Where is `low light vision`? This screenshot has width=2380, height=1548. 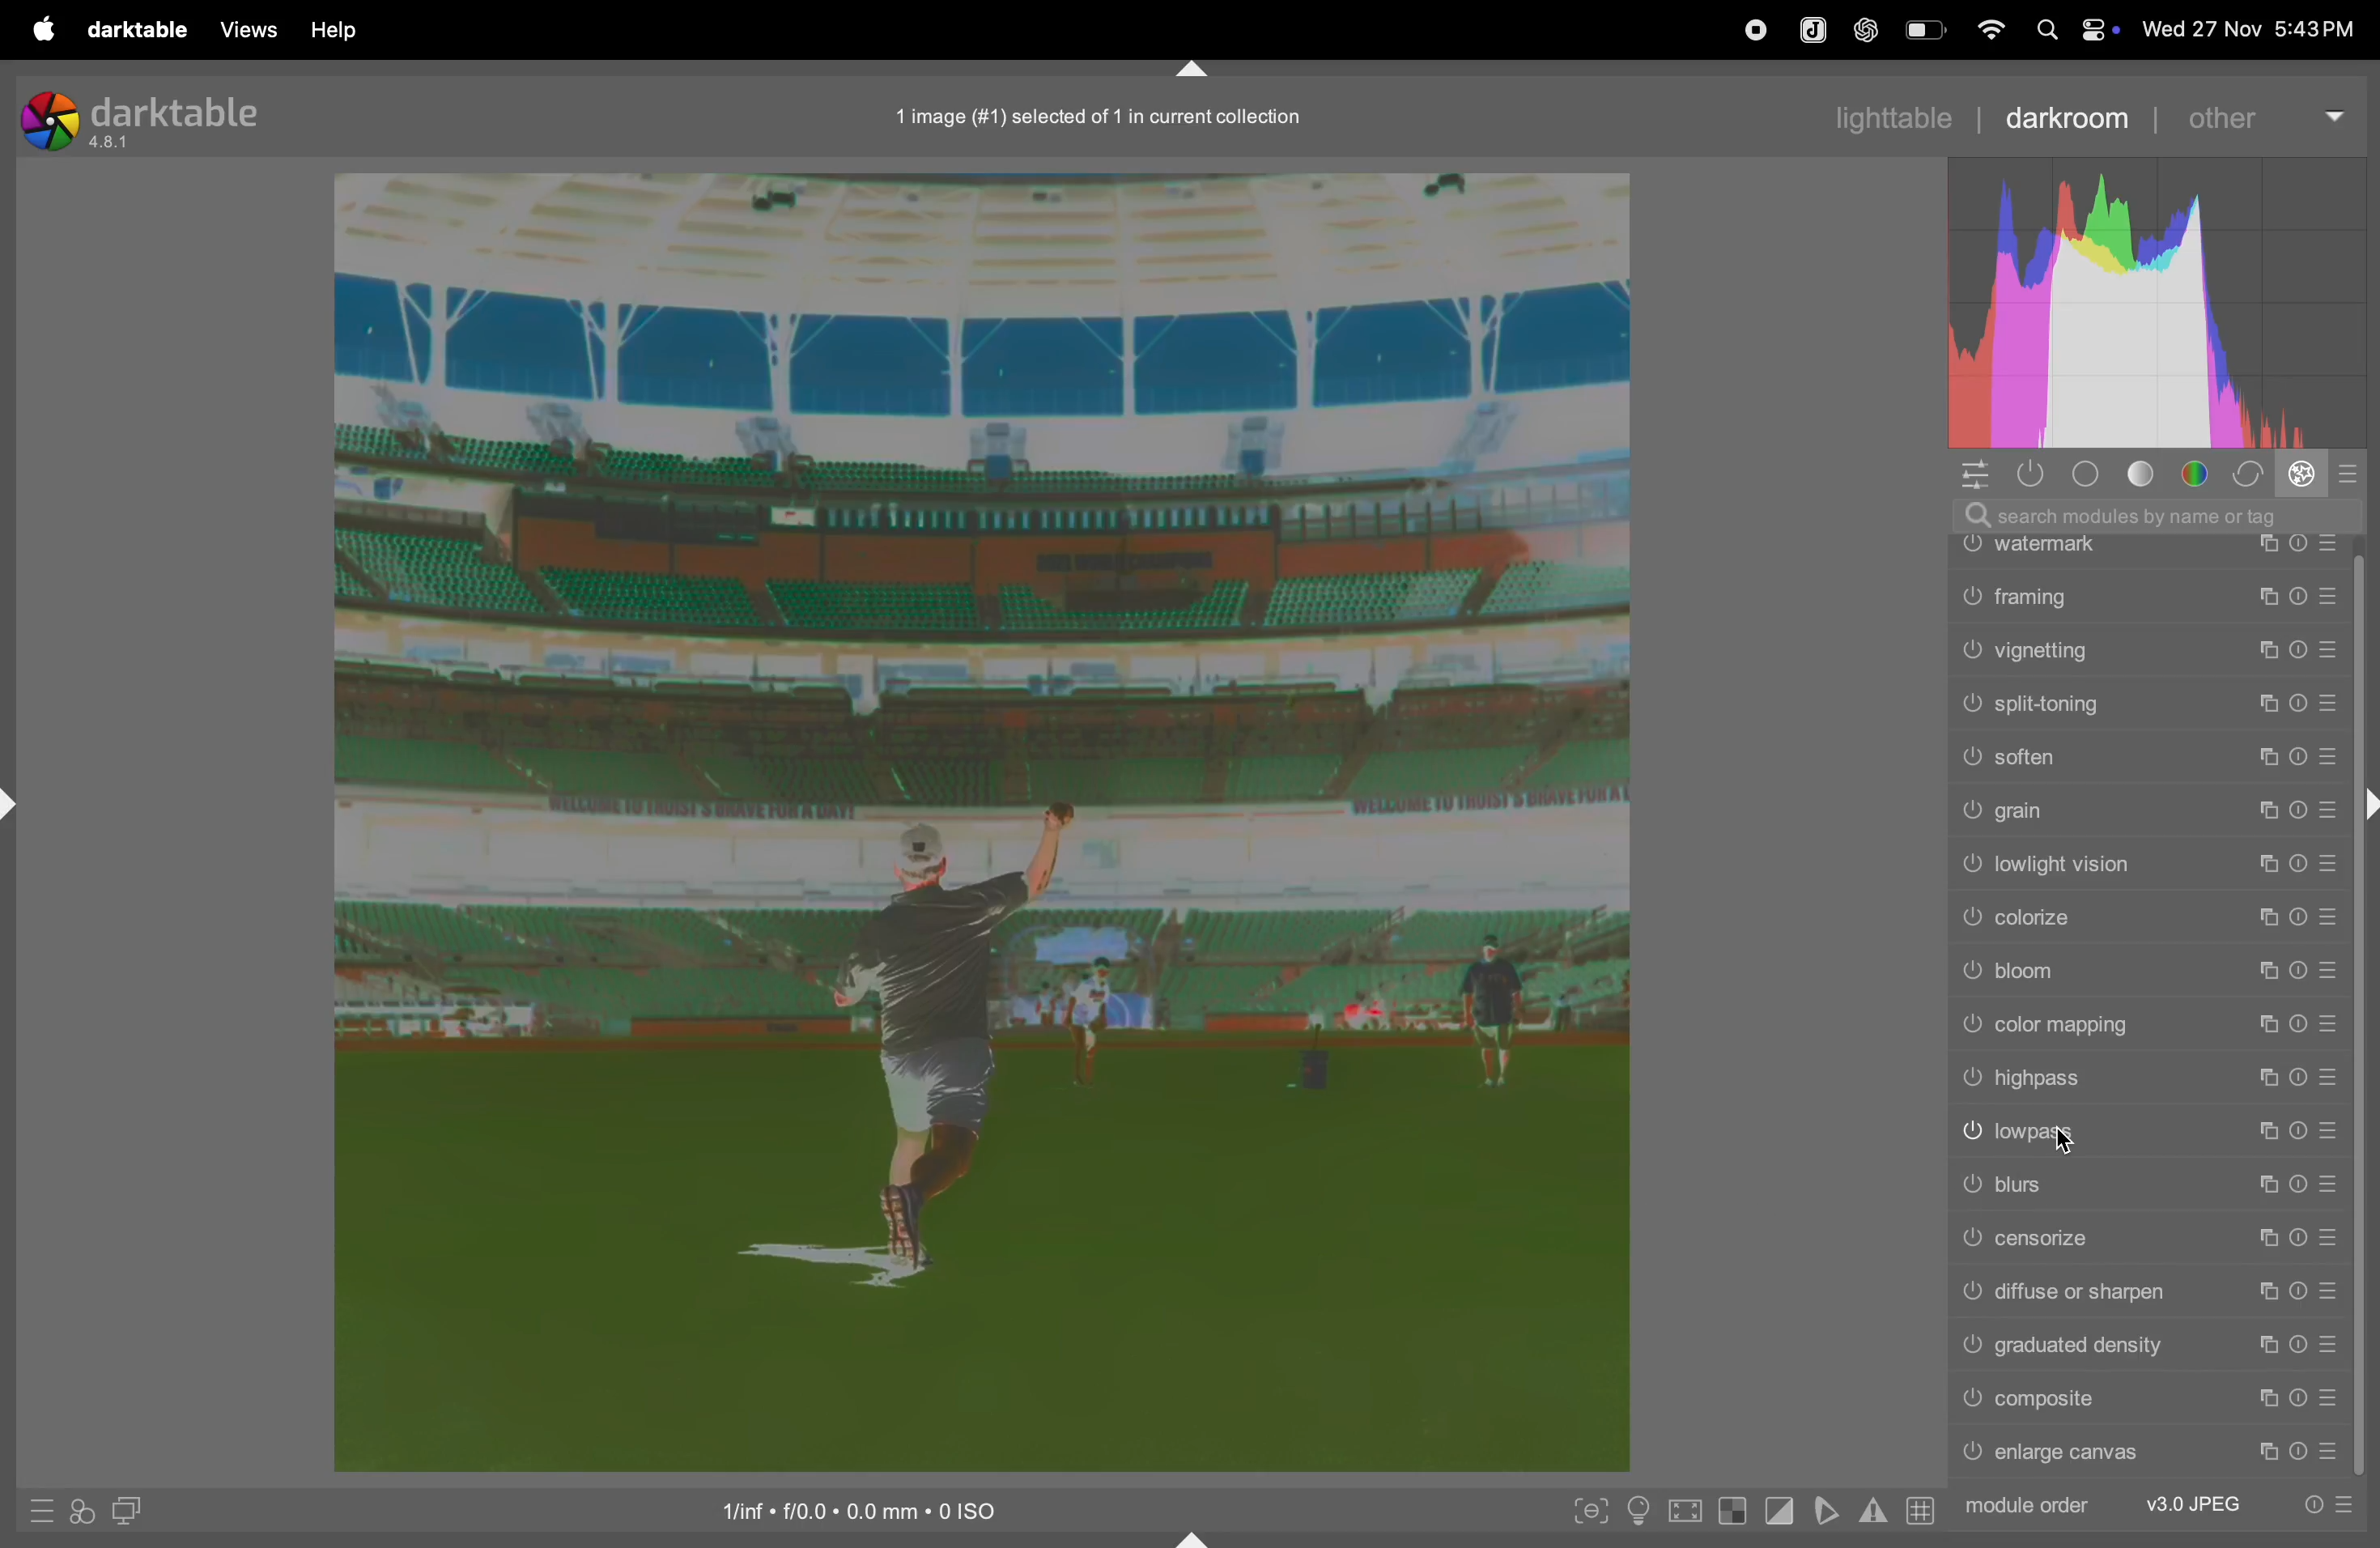 low light vision is located at coordinates (2148, 866).